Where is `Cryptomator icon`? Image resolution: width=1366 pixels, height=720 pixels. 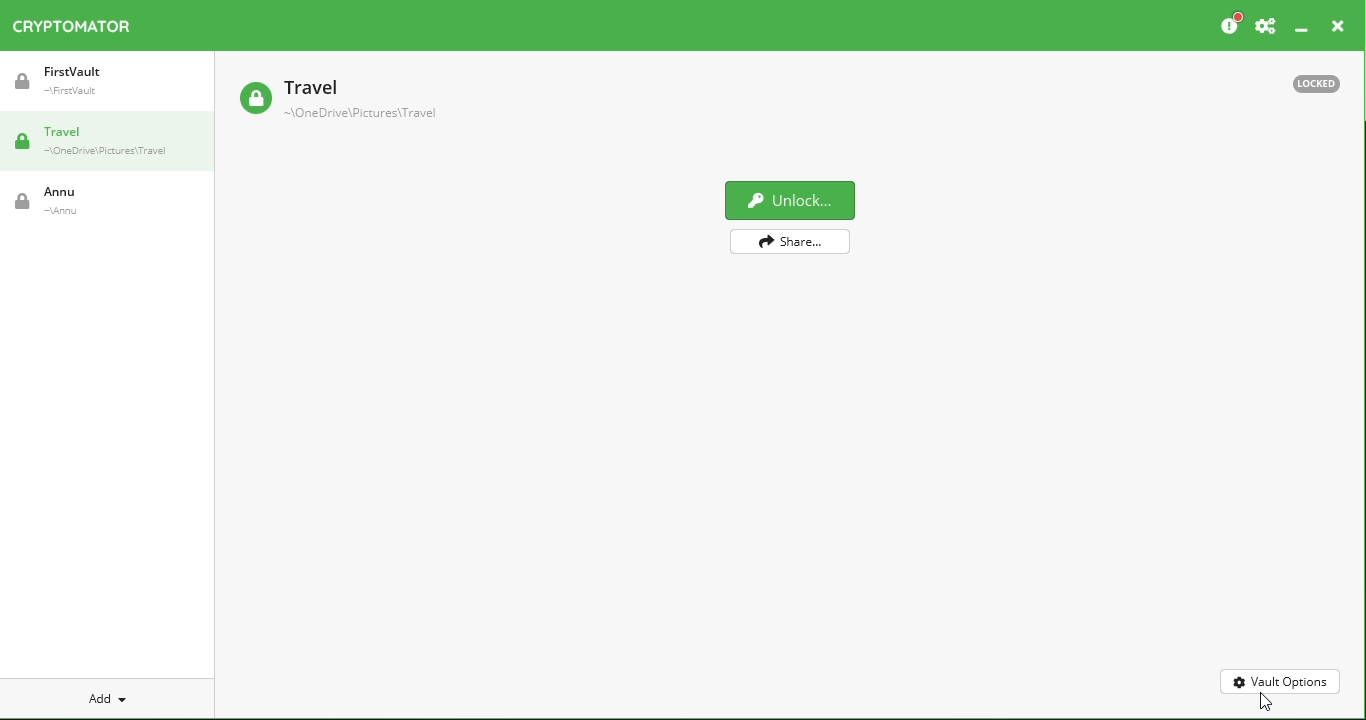
Cryptomator icon is located at coordinates (81, 27).